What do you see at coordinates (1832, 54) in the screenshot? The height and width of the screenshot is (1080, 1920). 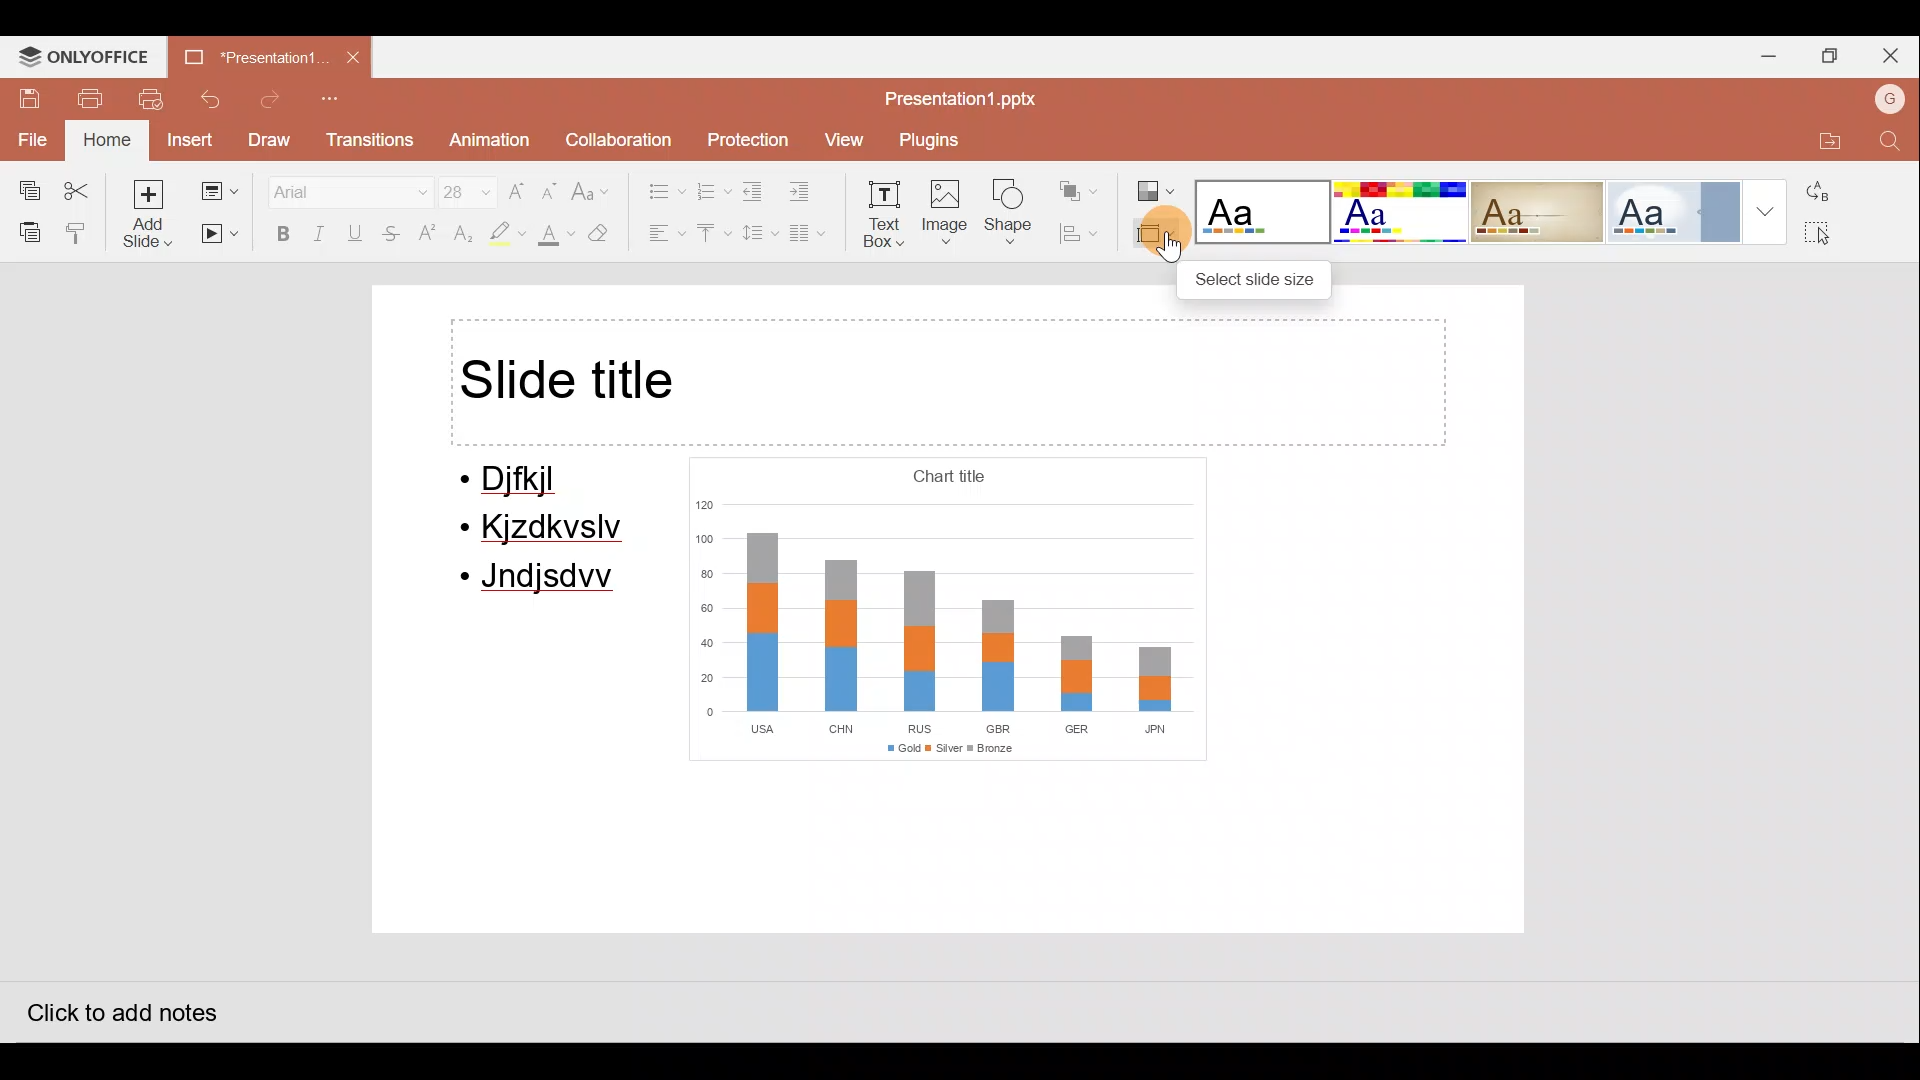 I see `Maximize` at bounding box center [1832, 54].